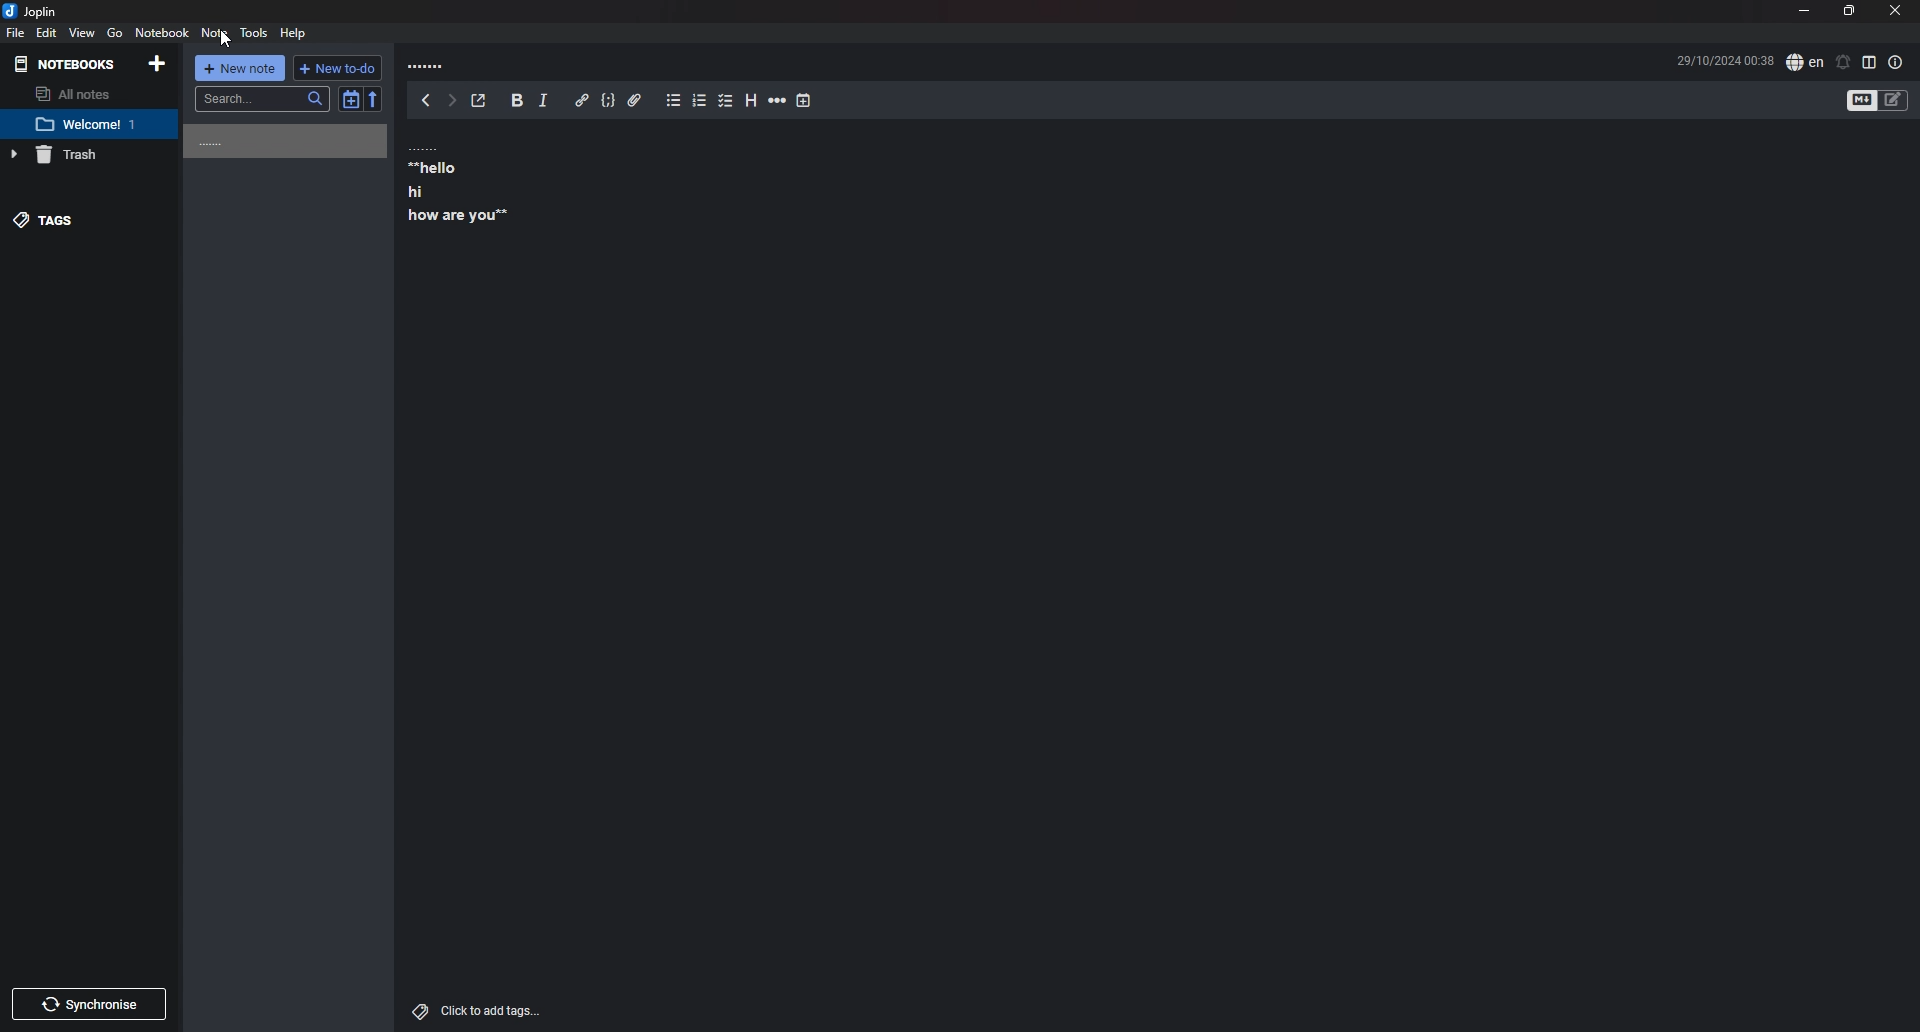  Describe the element at coordinates (1878, 102) in the screenshot. I see `Toggle editor` at that location.